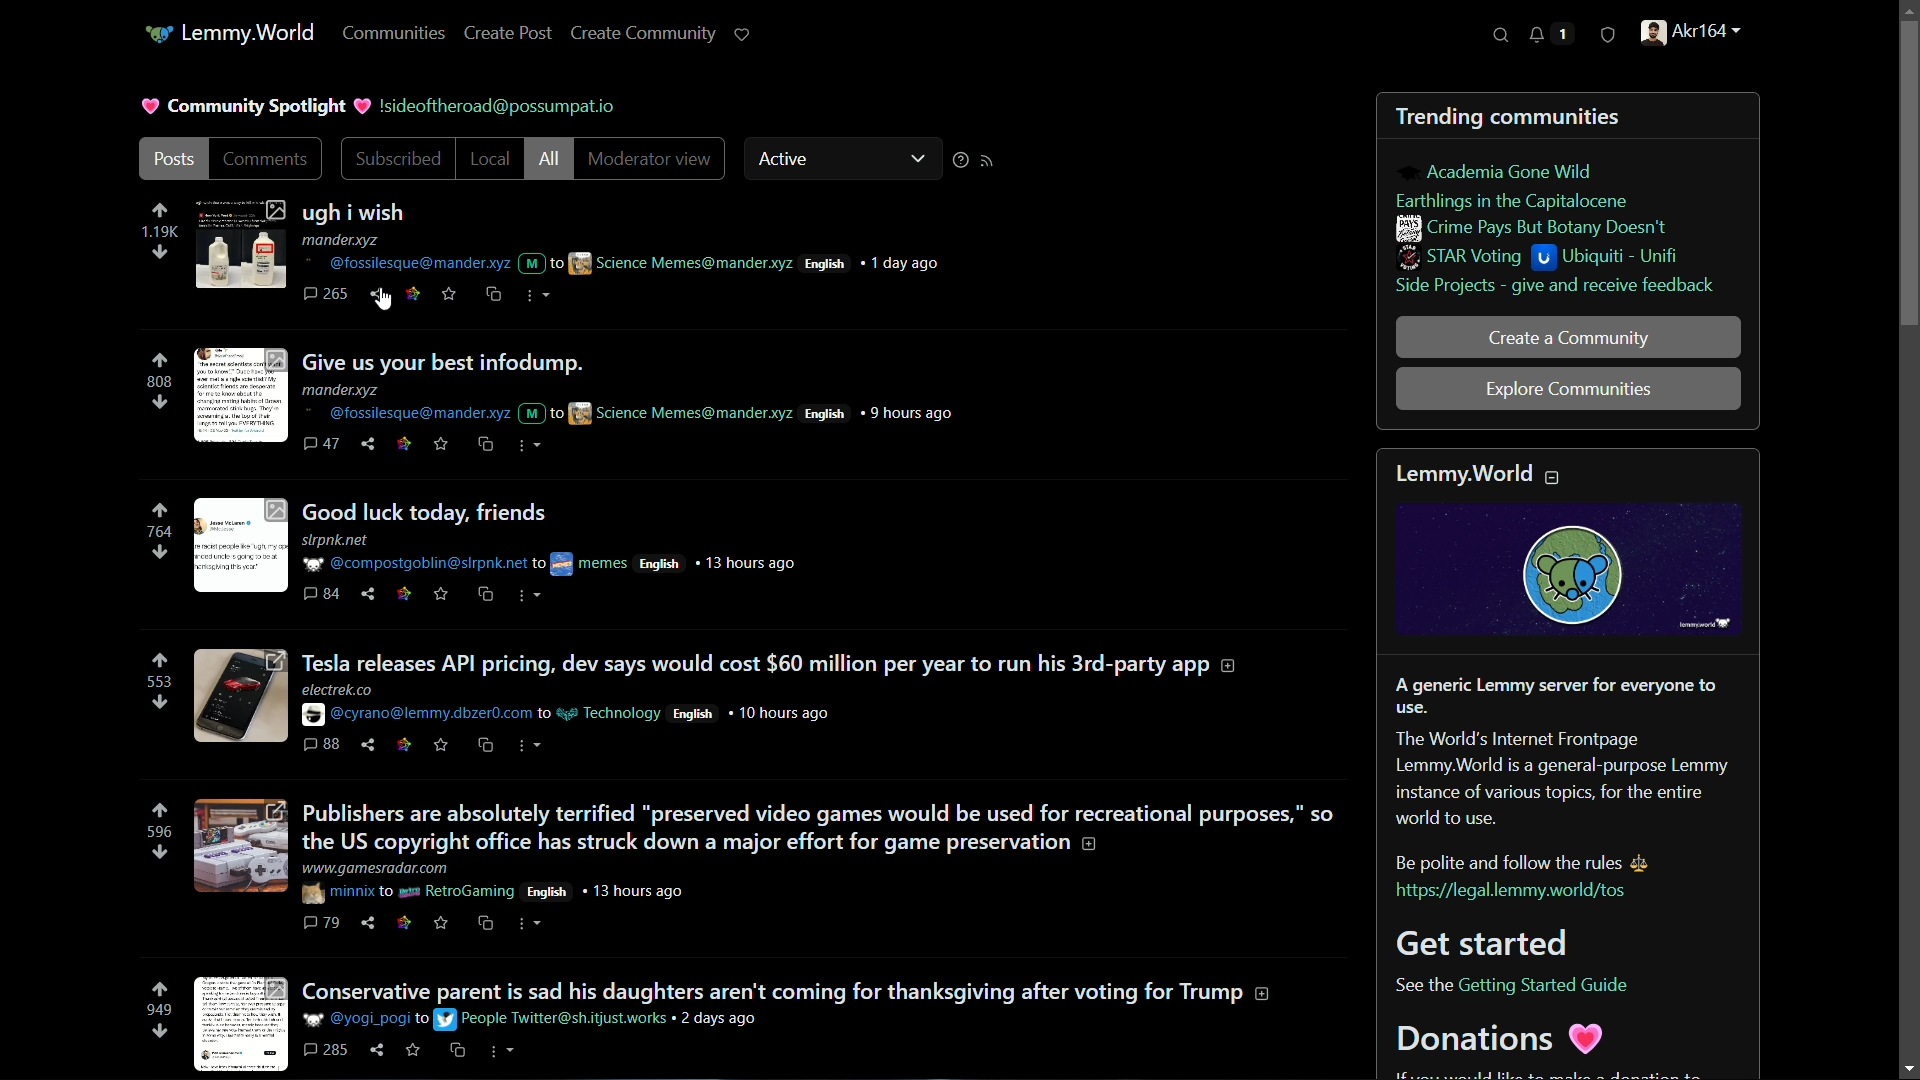  Describe the element at coordinates (371, 923) in the screenshot. I see `share` at that location.